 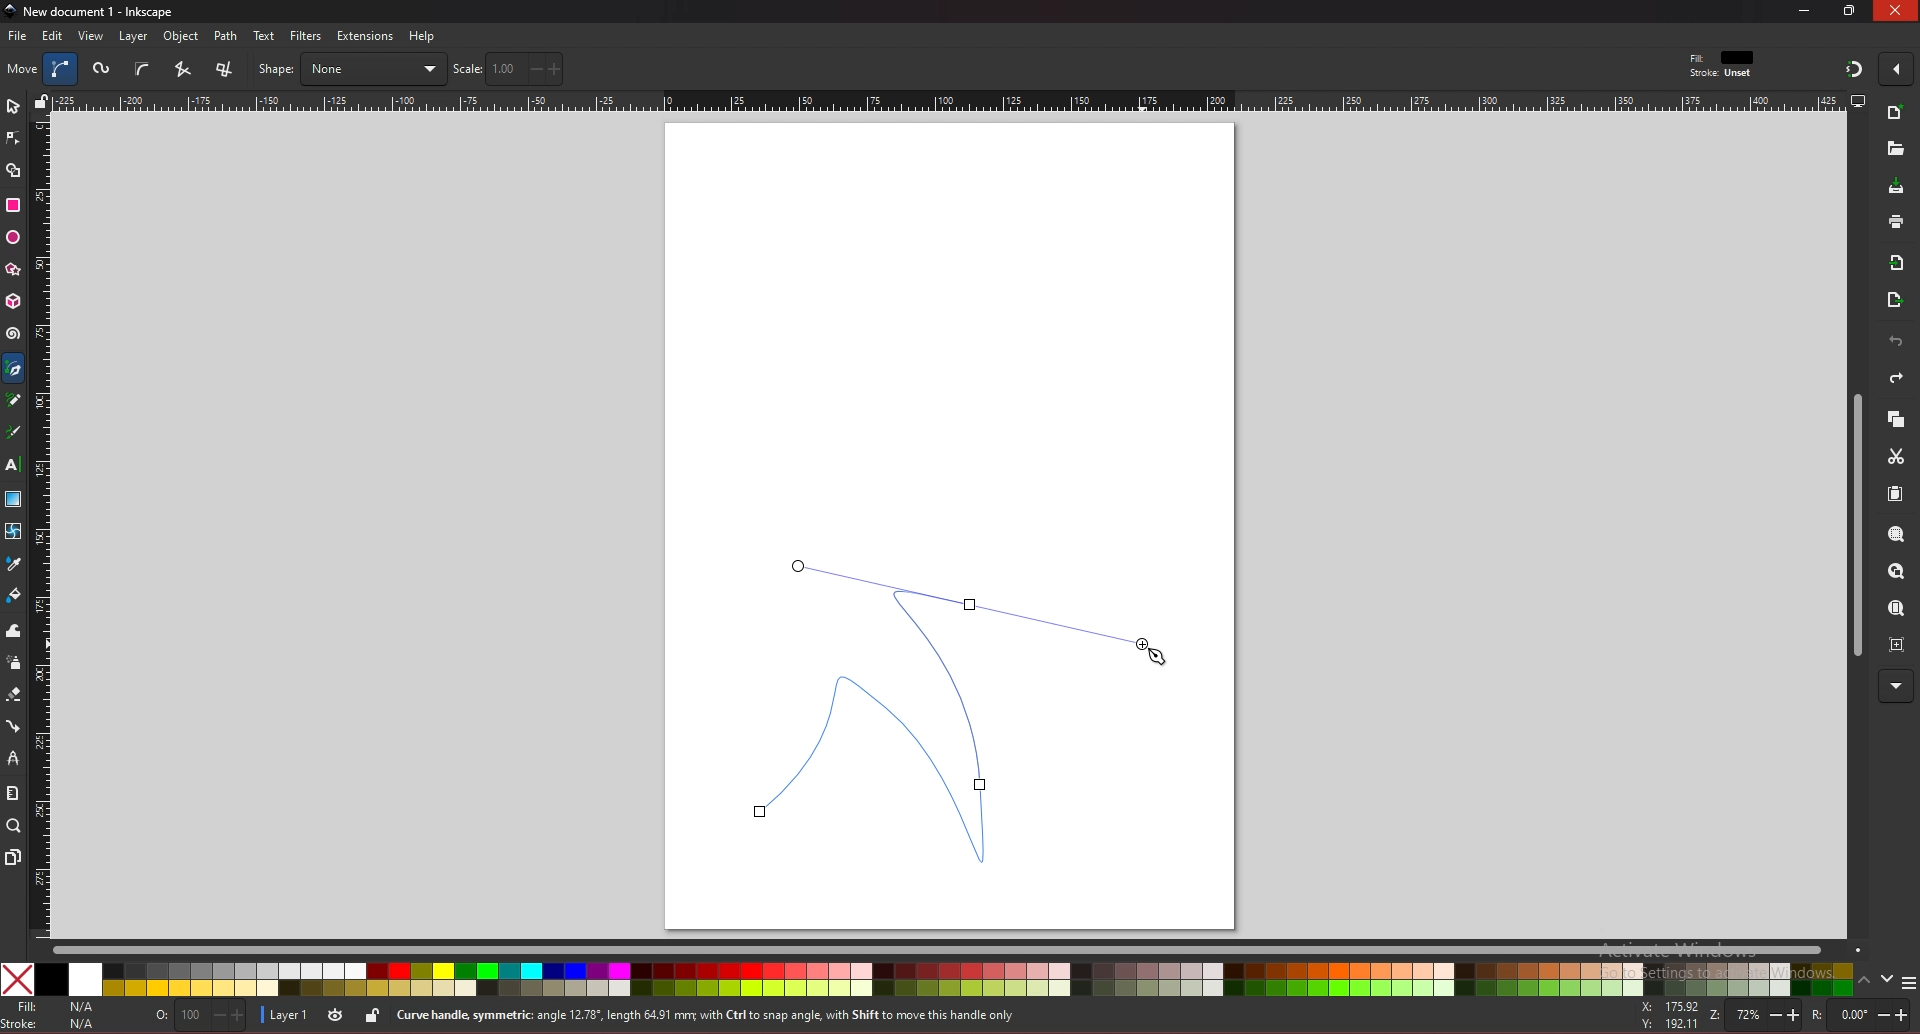 I want to click on up, so click(x=1865, y=983).